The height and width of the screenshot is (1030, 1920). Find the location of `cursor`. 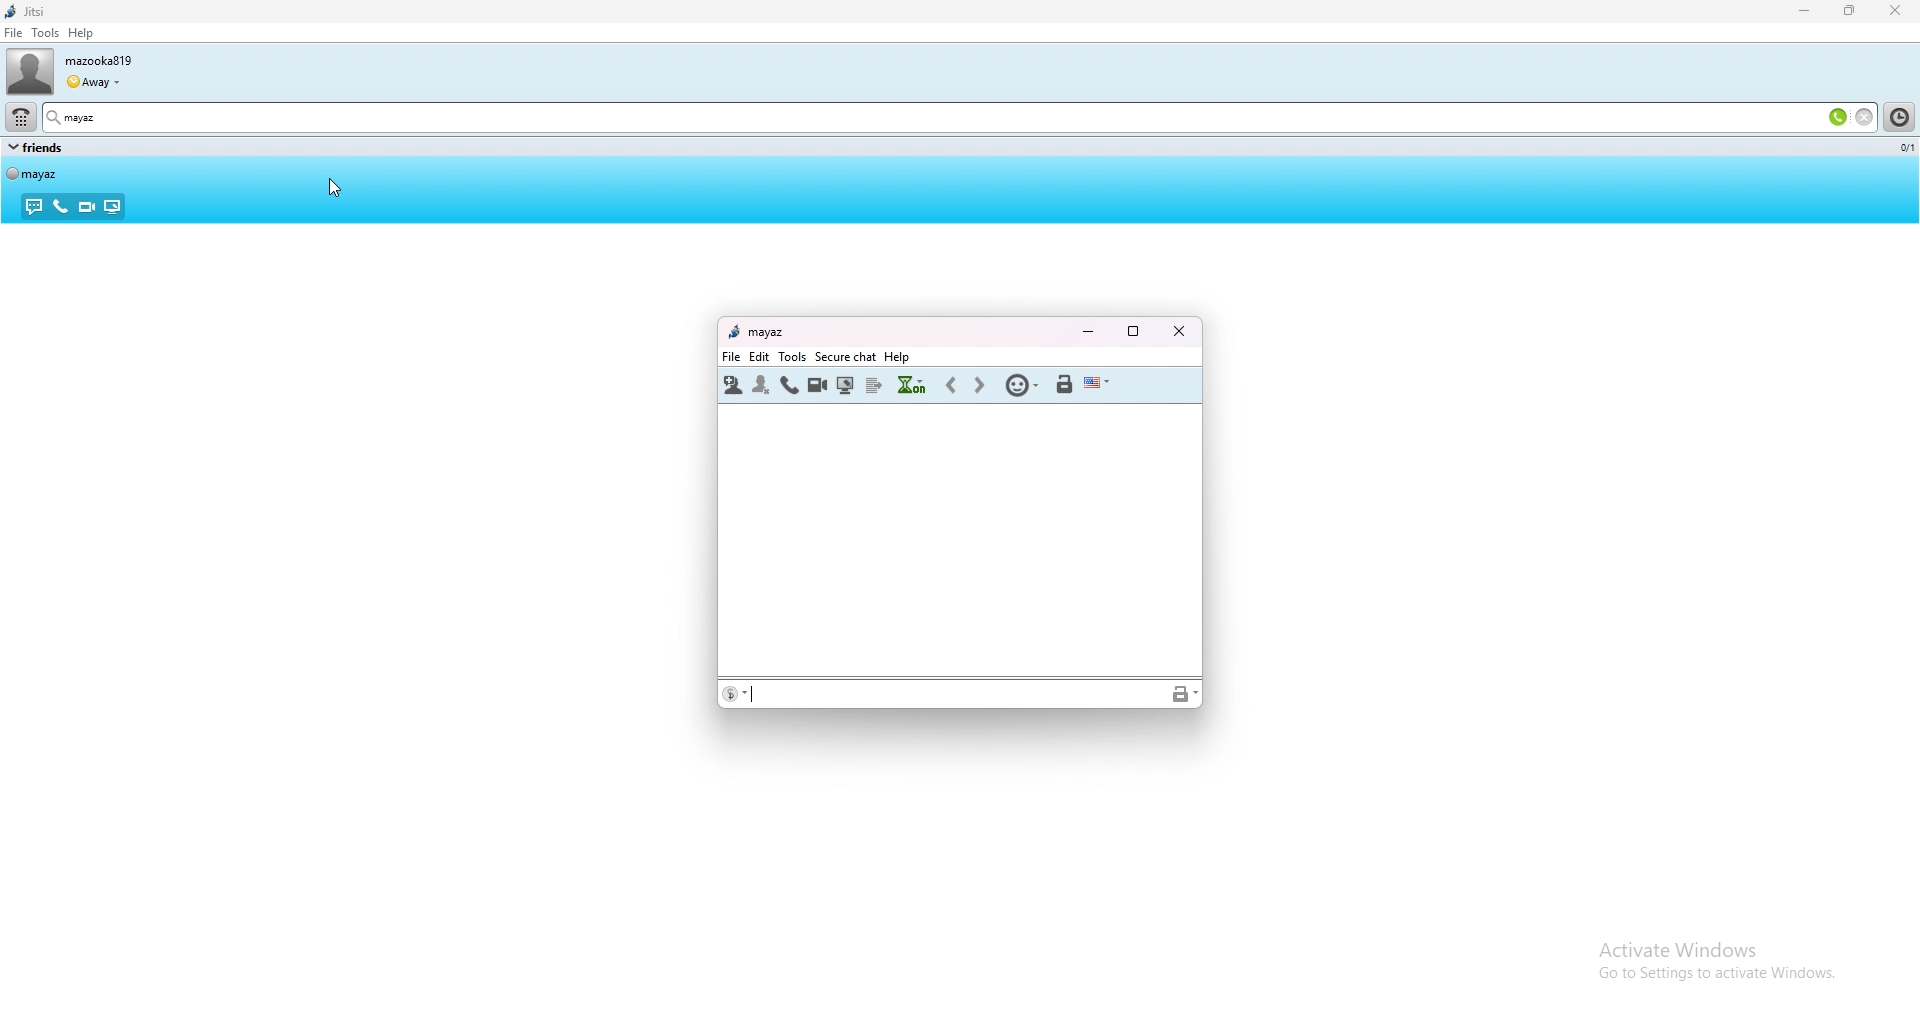

cursor is located at coordinates (334, 187).